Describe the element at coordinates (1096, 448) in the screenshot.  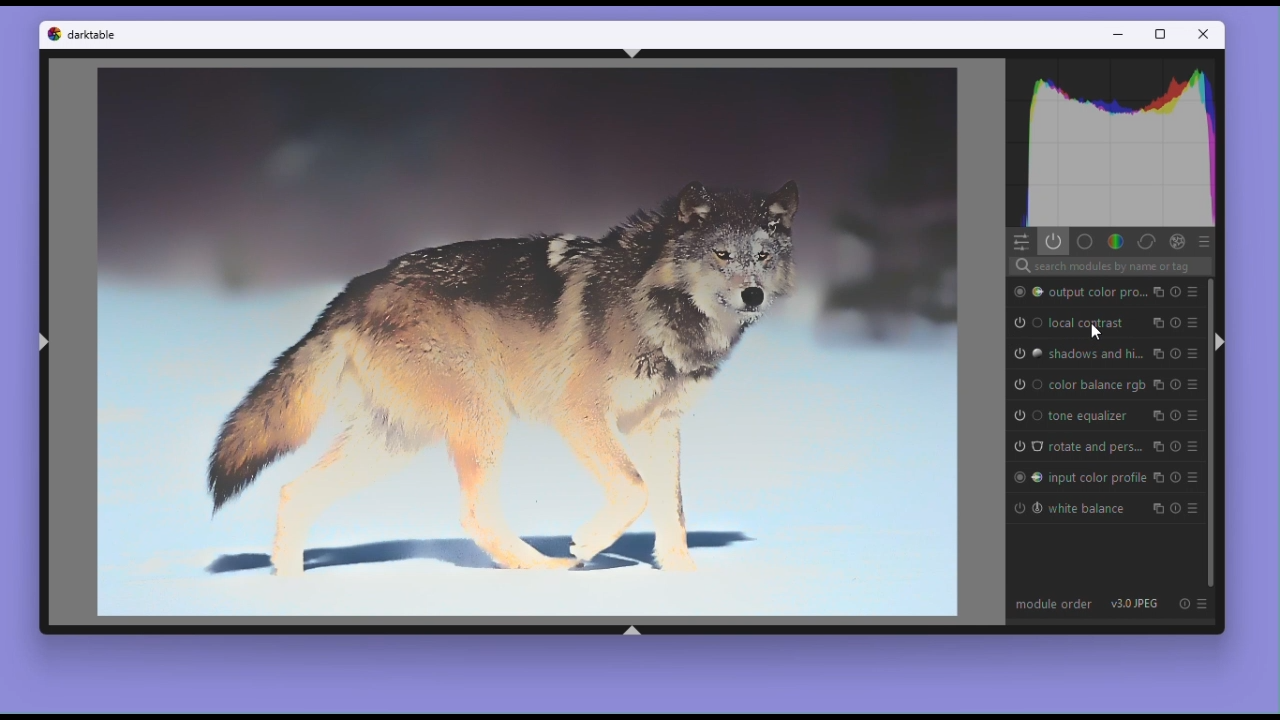
I see `Rotate and perspective` at that location.